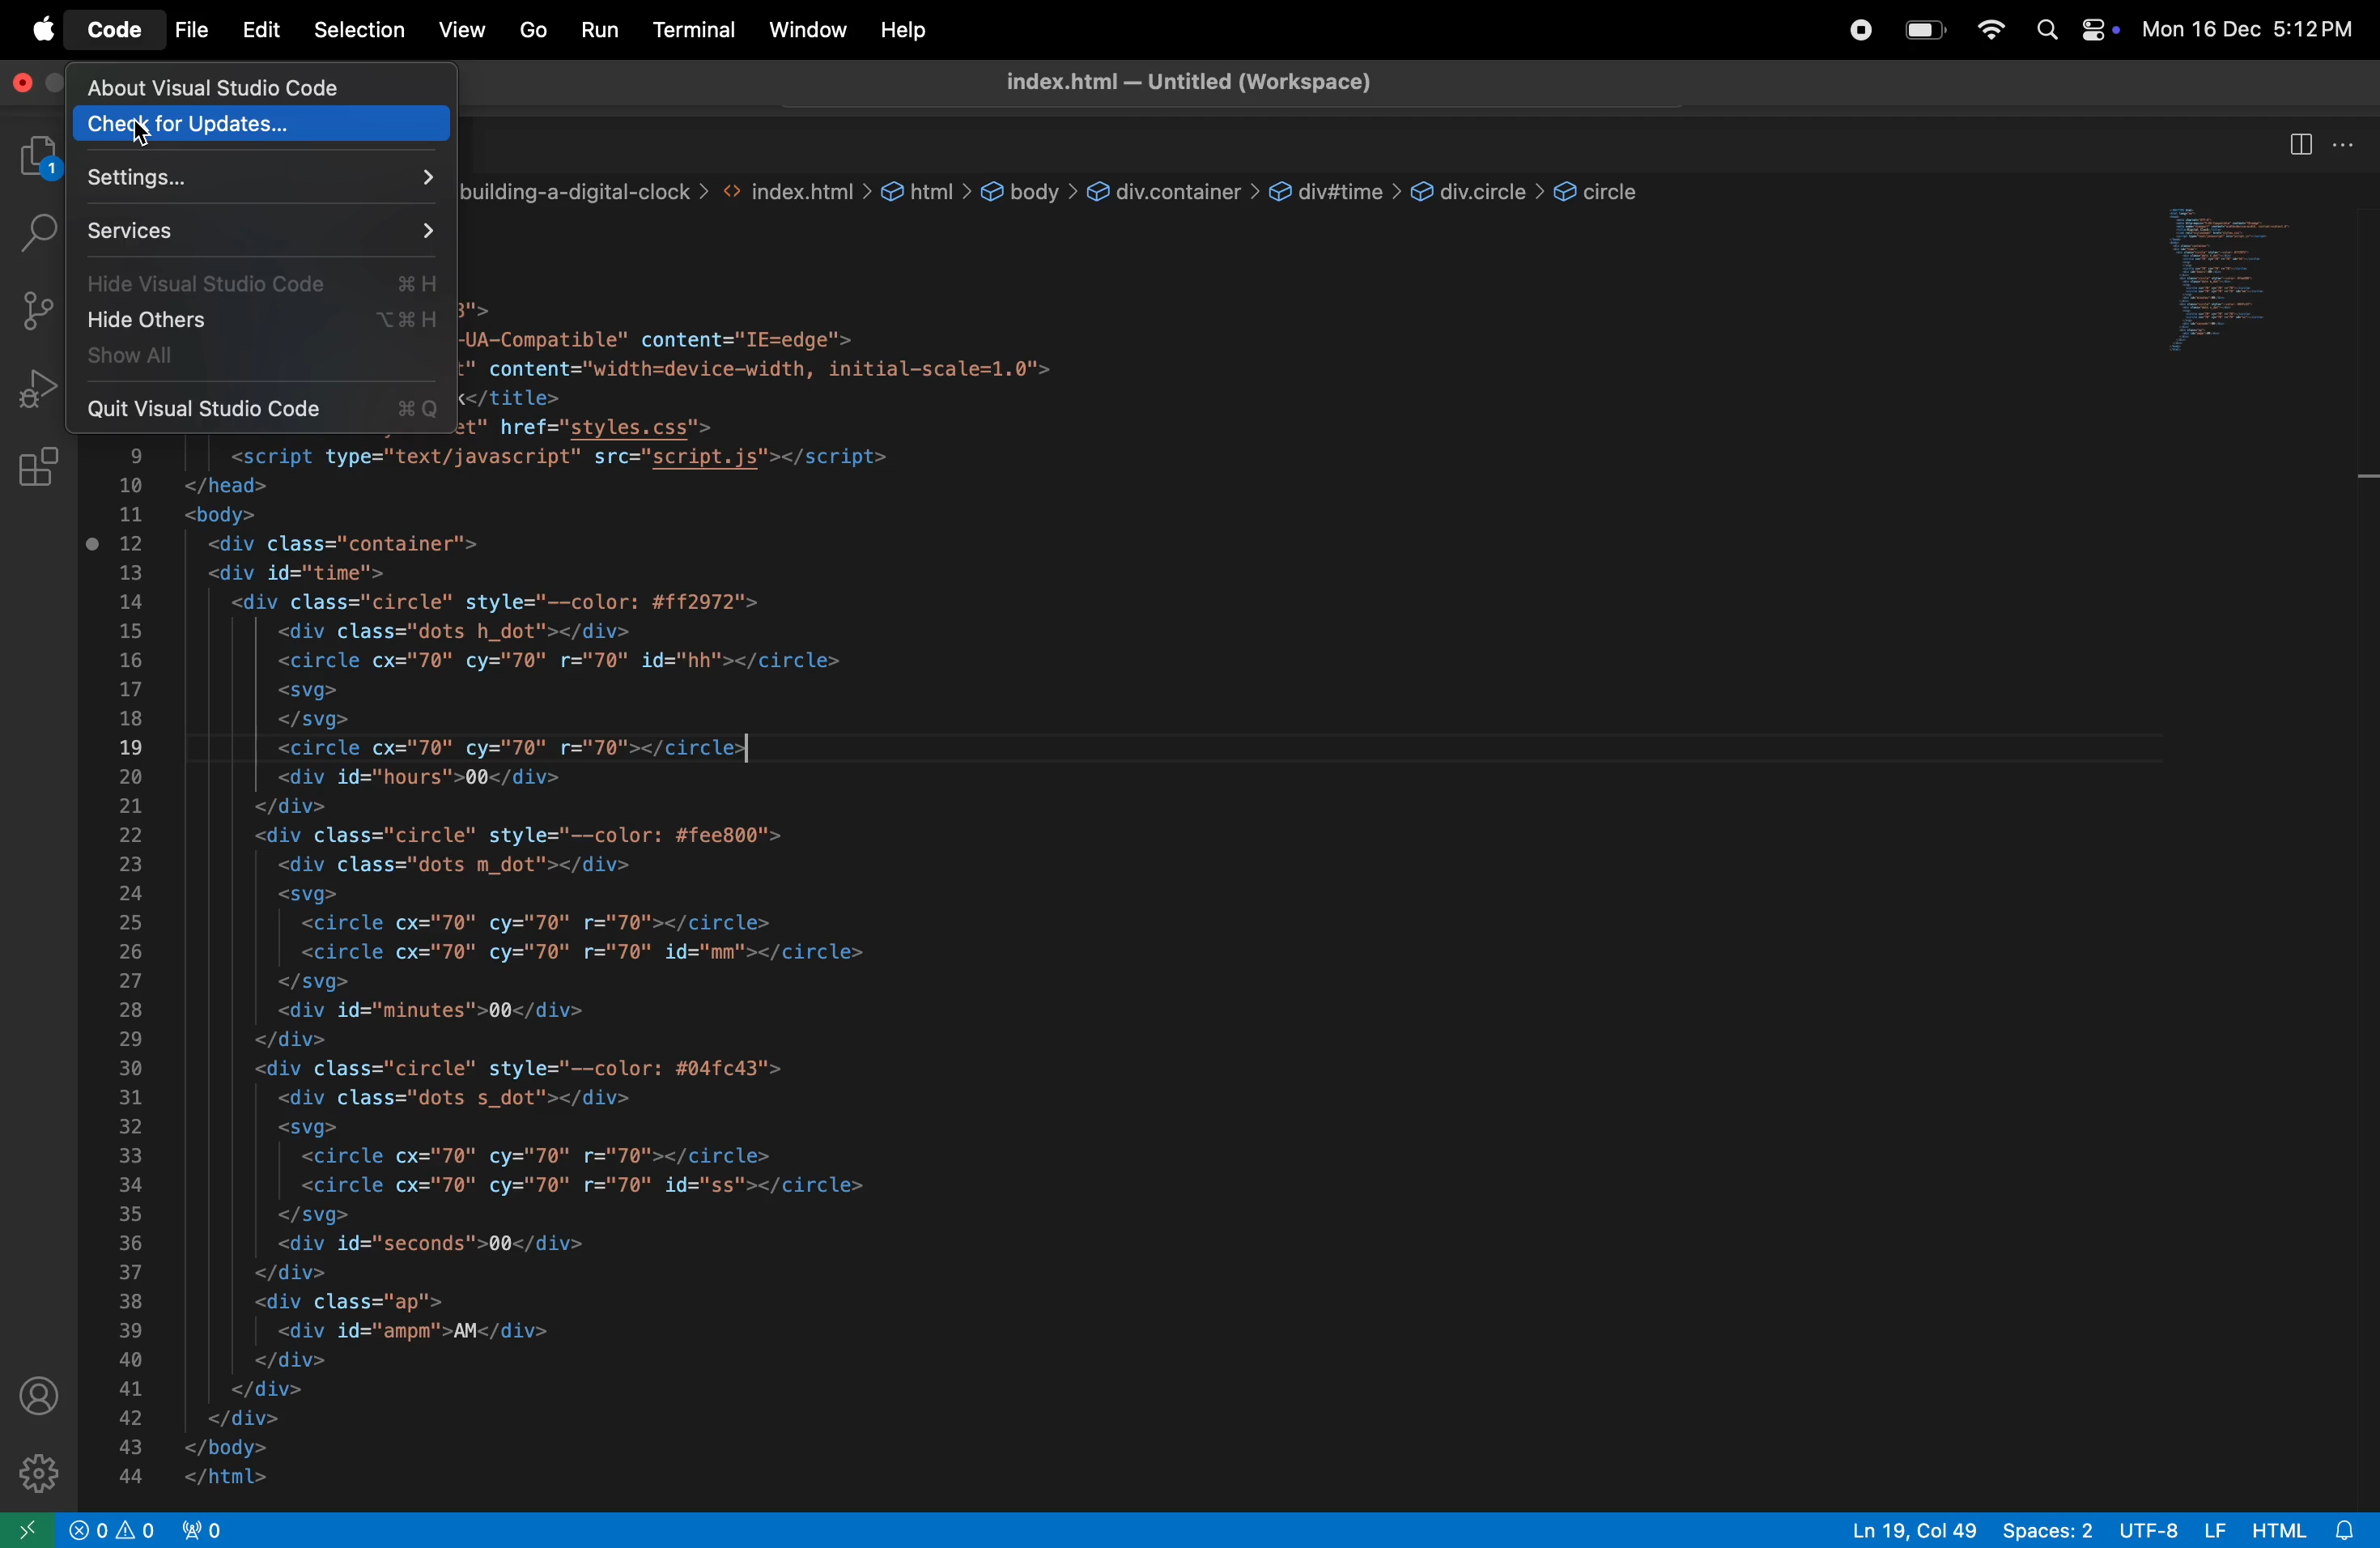 This screenshot has width=2380, height=1548. What do you see at coordinates (317, 983) in the screenshot?
I see `</svg>` at bounding box center [317, 983].